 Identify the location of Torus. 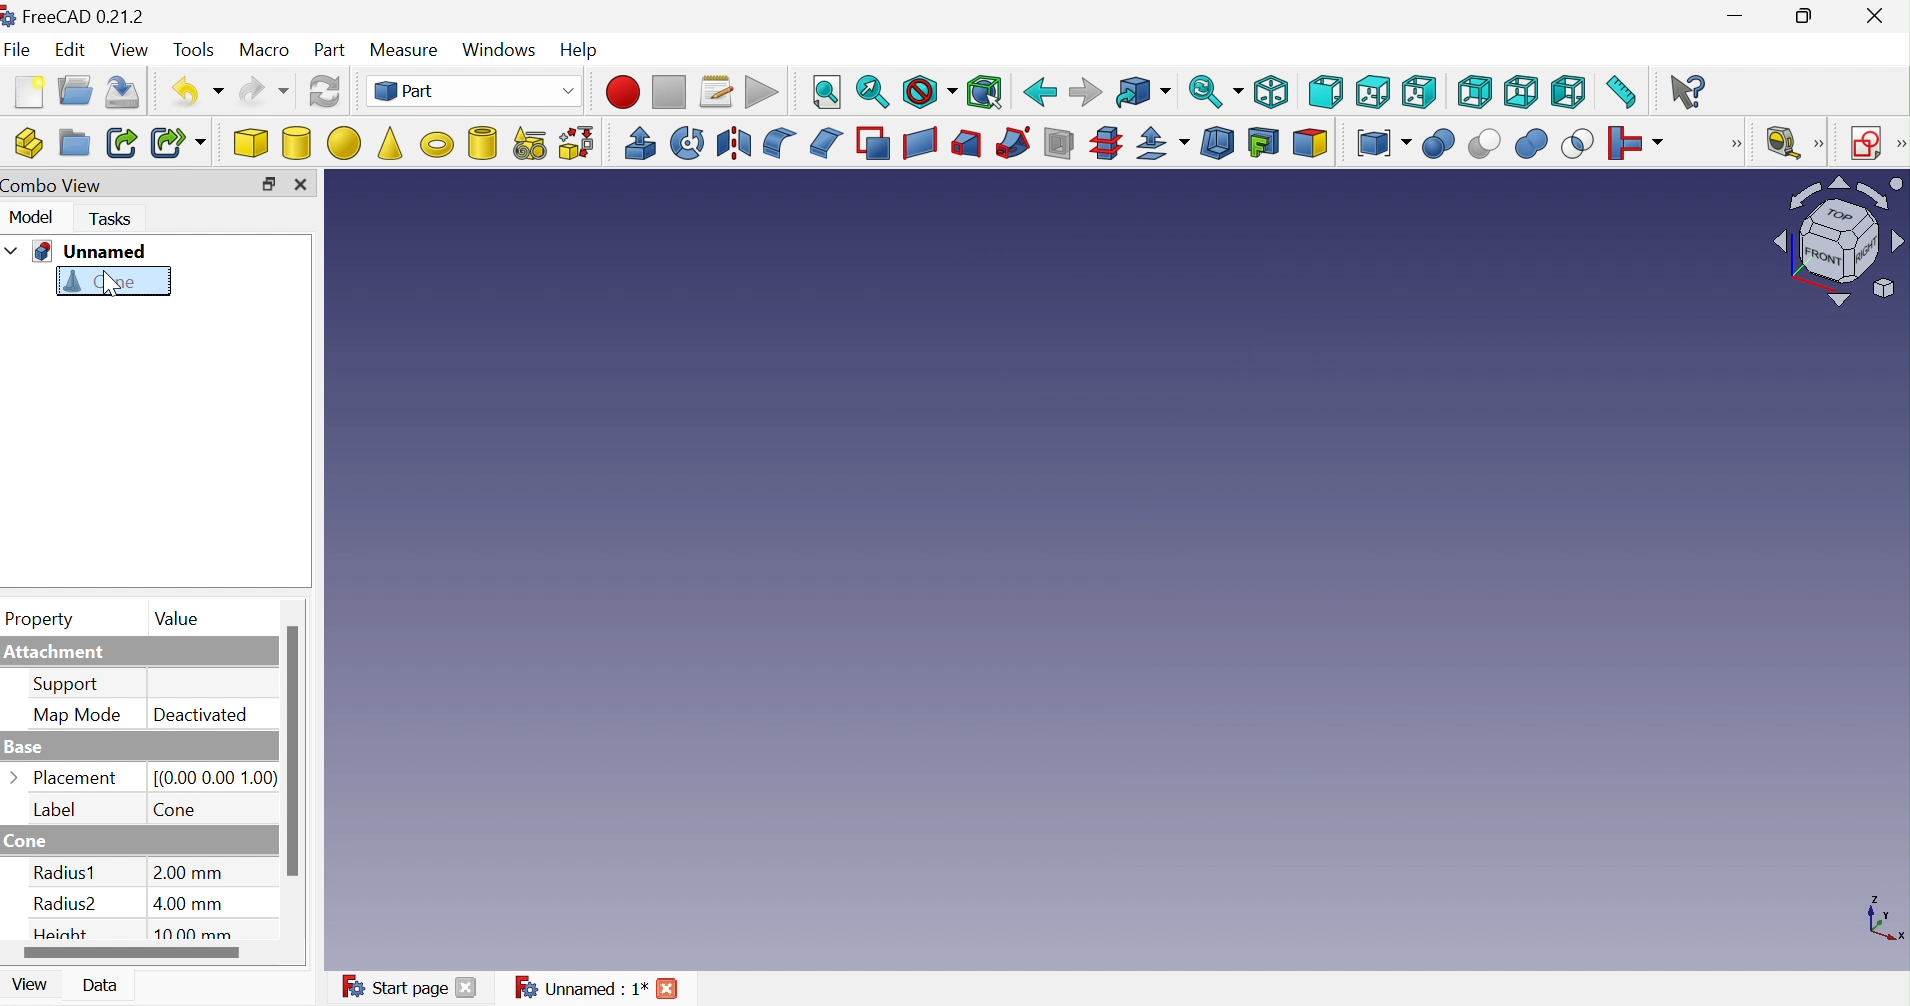
(436, 144).